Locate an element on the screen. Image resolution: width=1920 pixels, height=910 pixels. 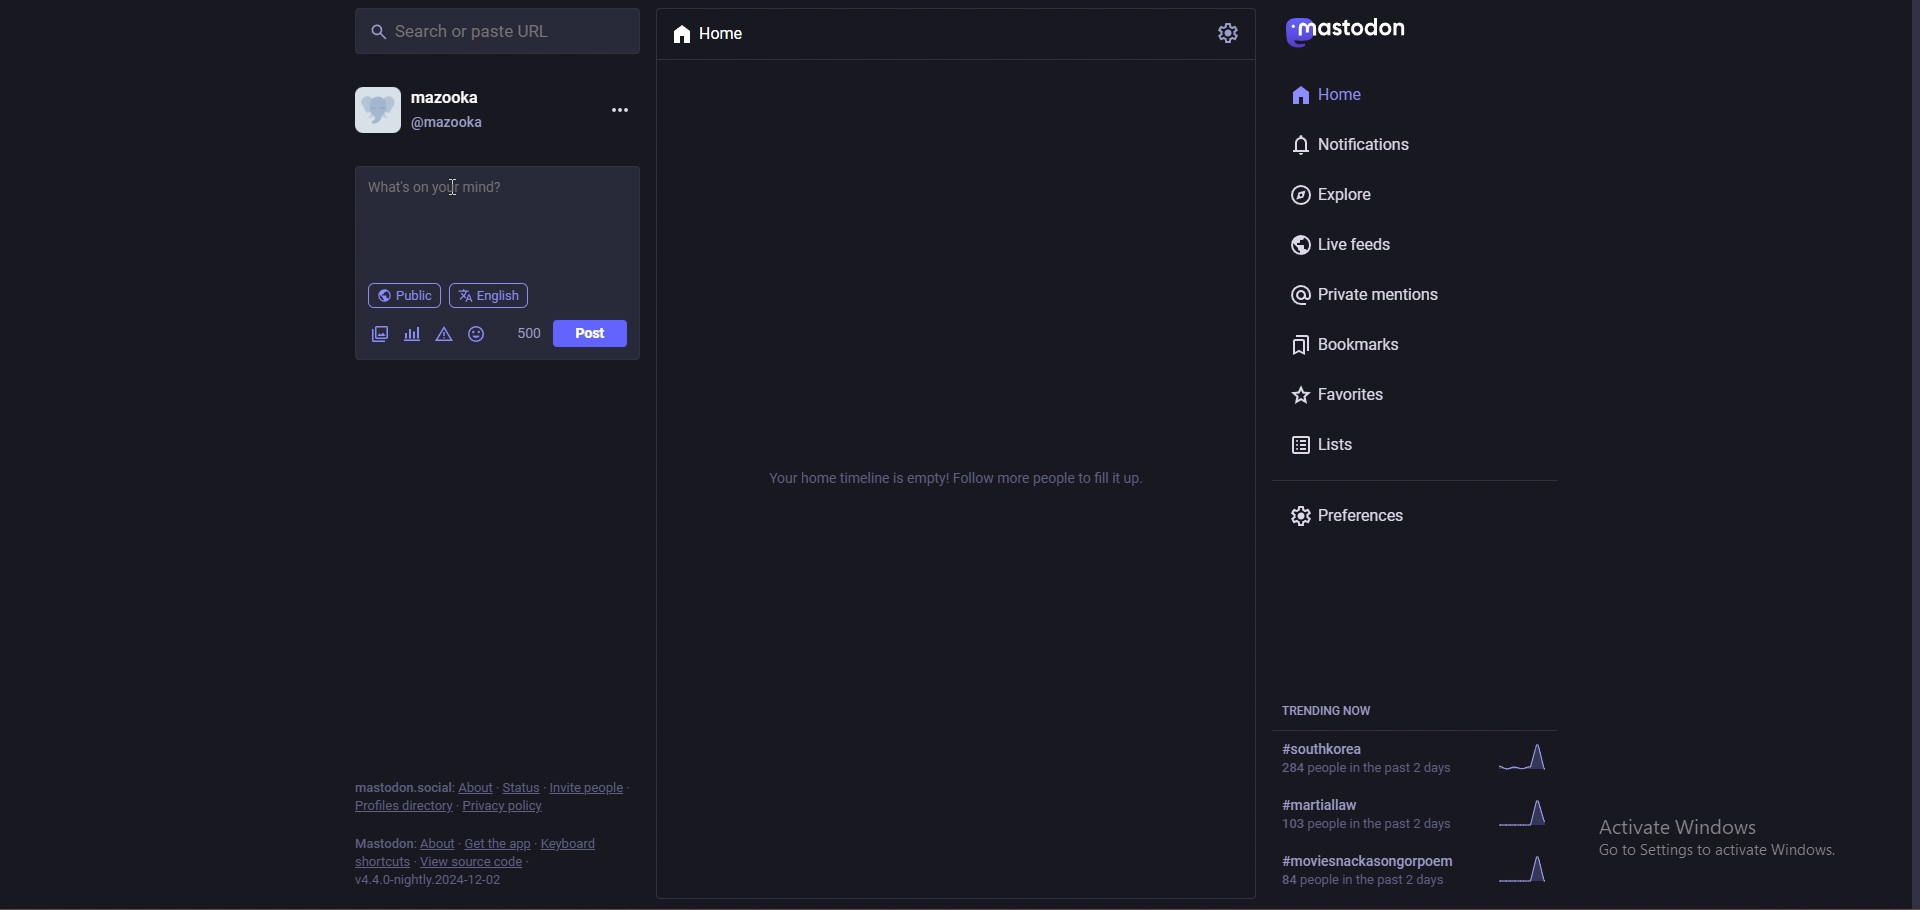
search bar is located at coordinates (500, 30).